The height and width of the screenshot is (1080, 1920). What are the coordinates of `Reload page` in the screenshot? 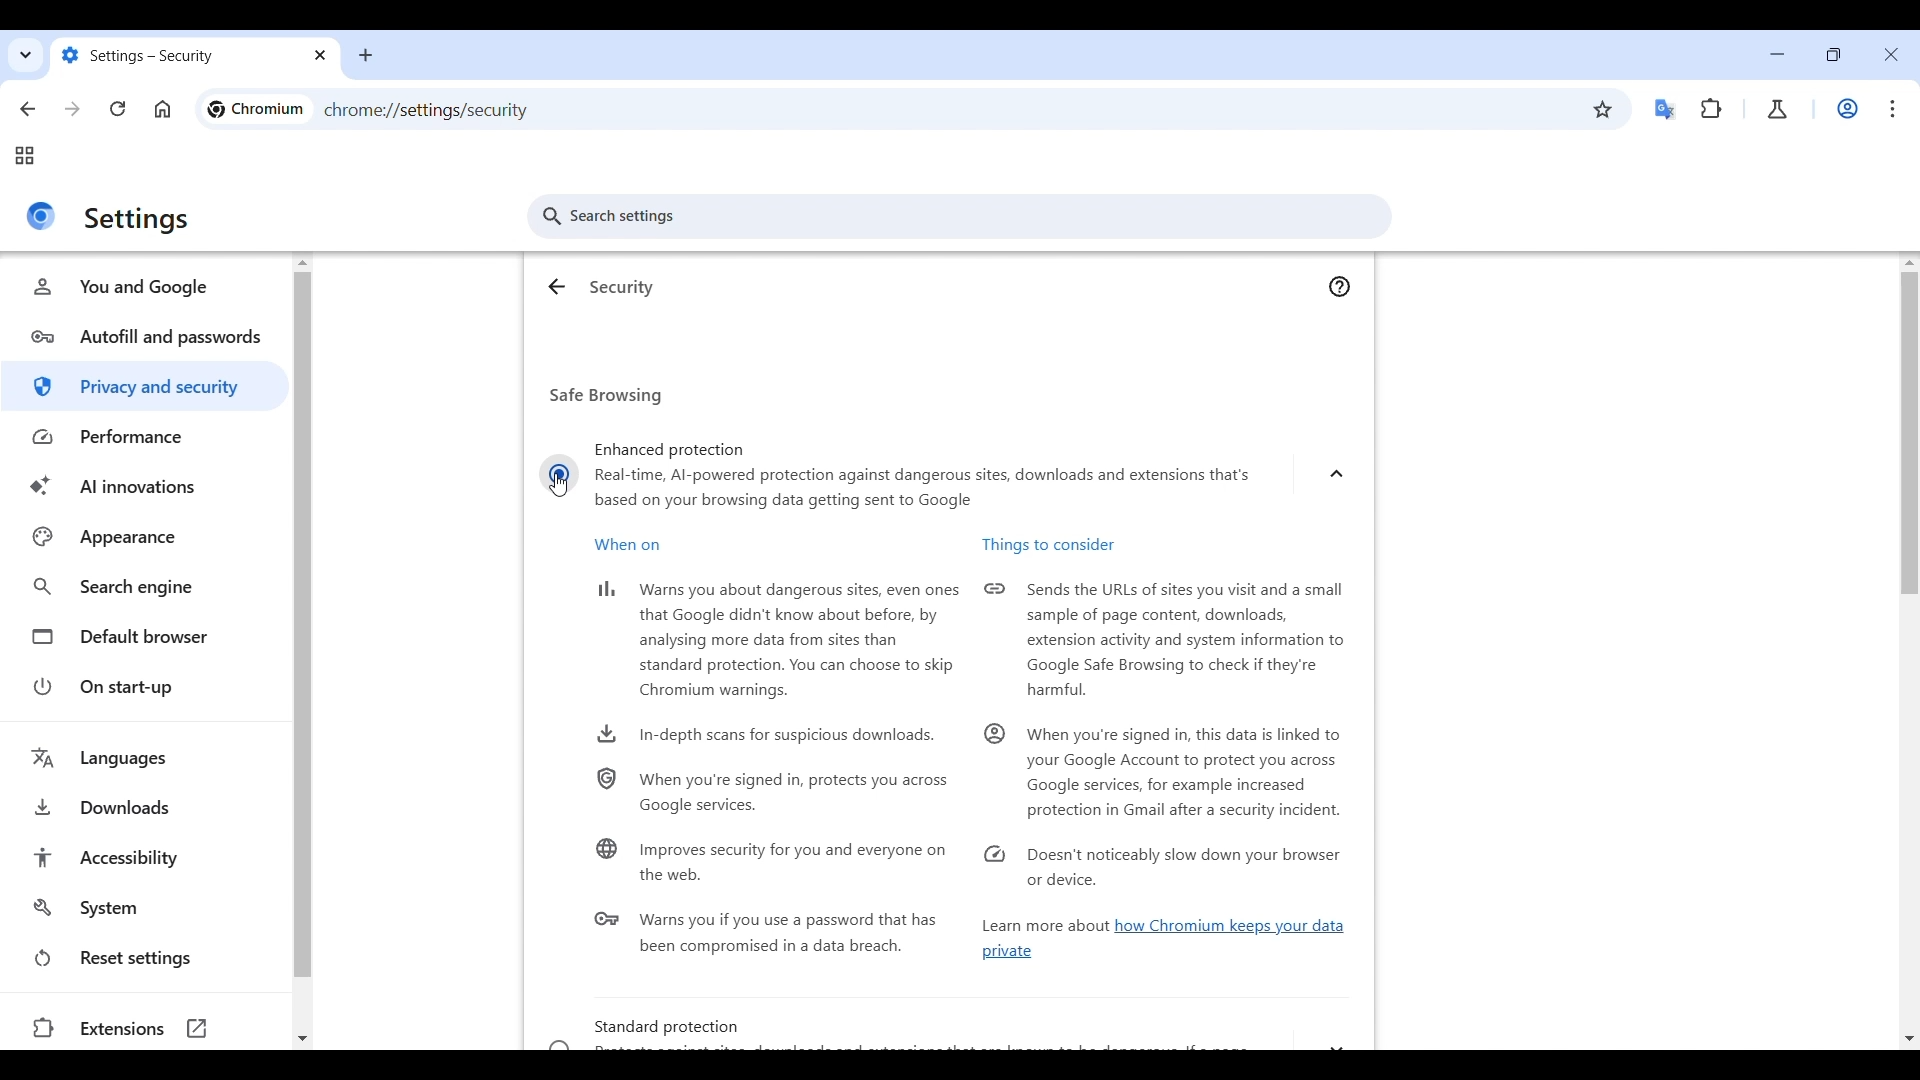 It's located at (118, 108).